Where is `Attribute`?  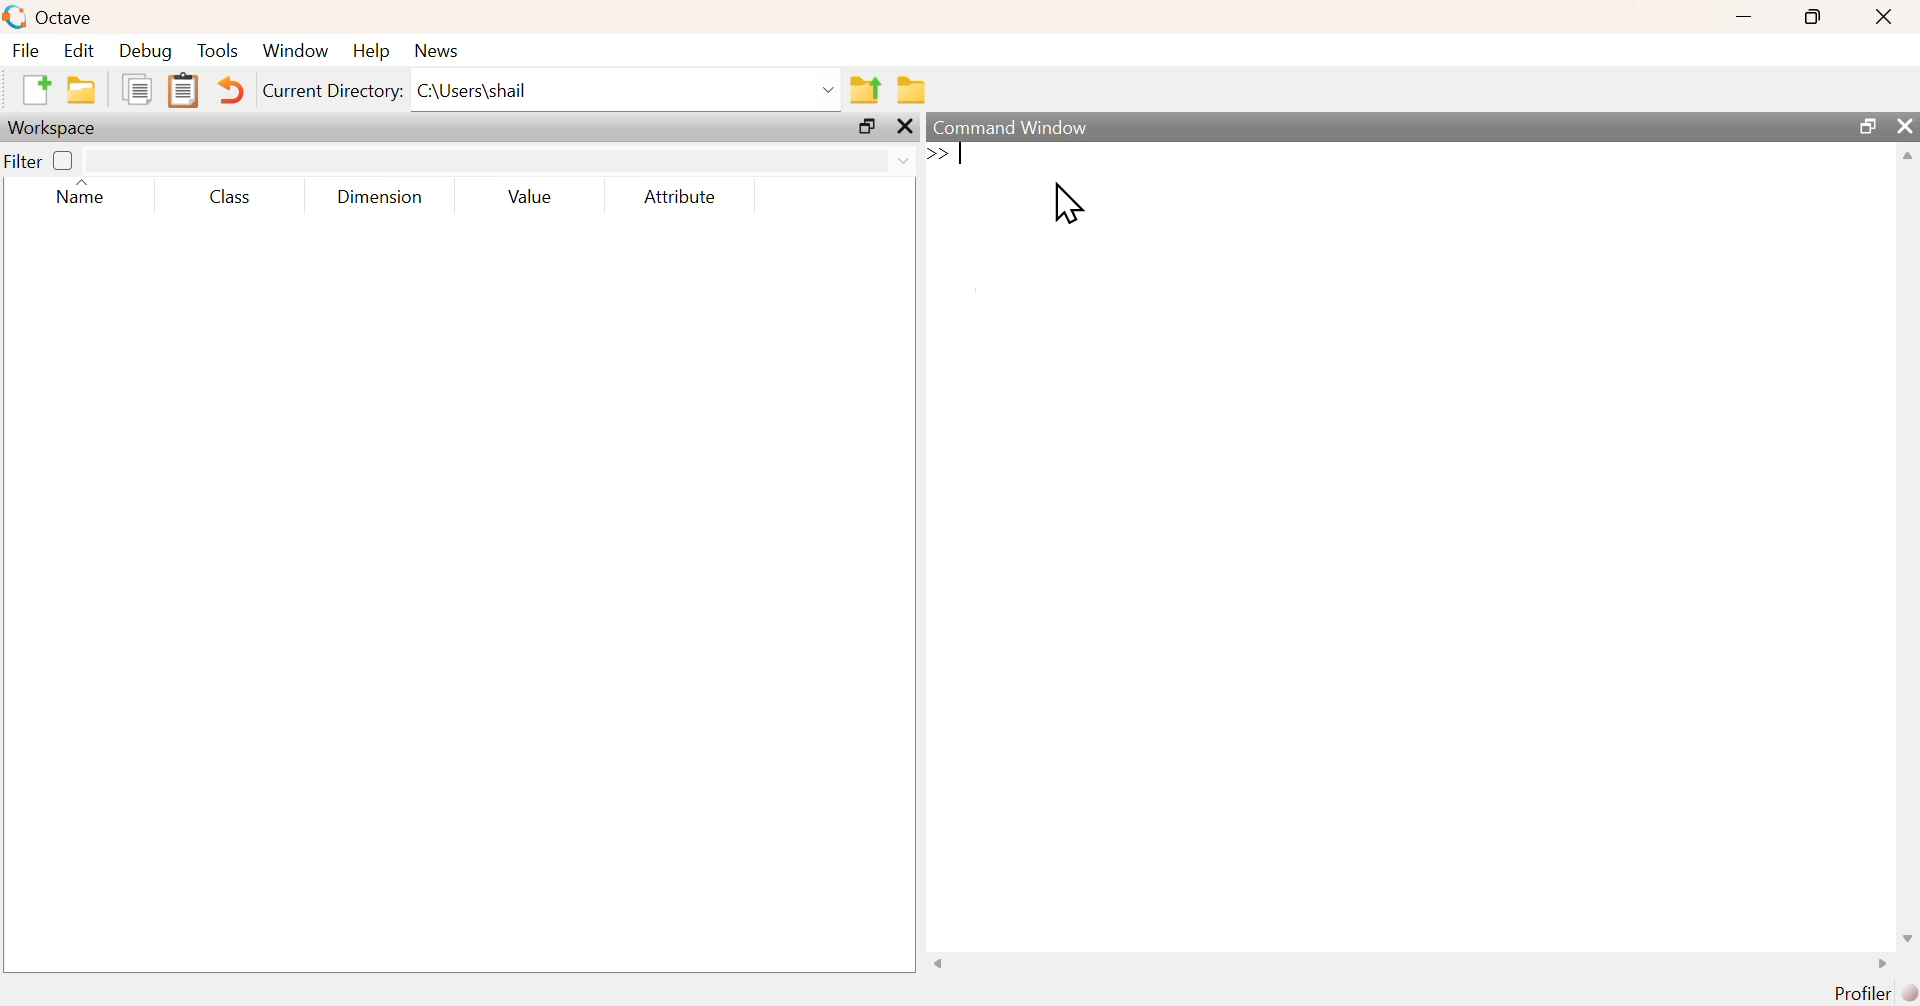 Attribute is located at coordinates (682, 198).